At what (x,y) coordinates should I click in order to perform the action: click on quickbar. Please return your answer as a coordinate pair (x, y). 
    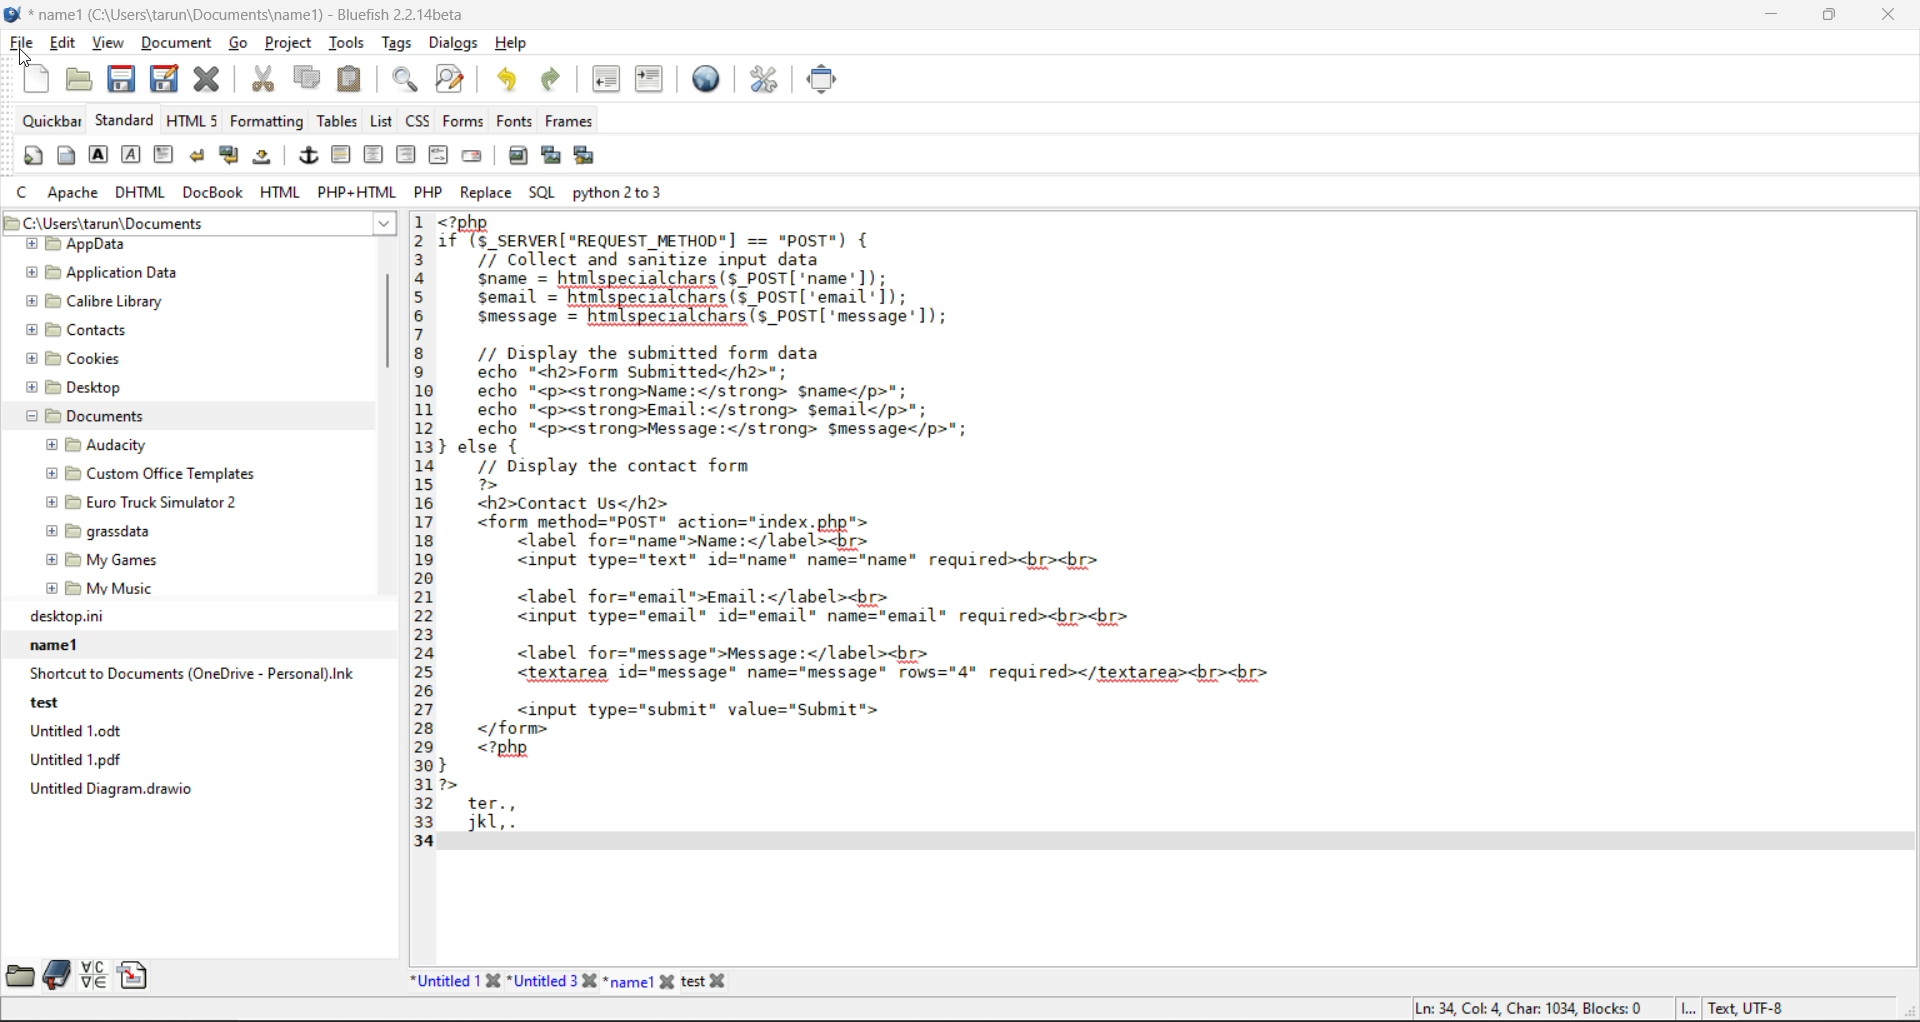
    Looking at the image, I should click on (49, 124).